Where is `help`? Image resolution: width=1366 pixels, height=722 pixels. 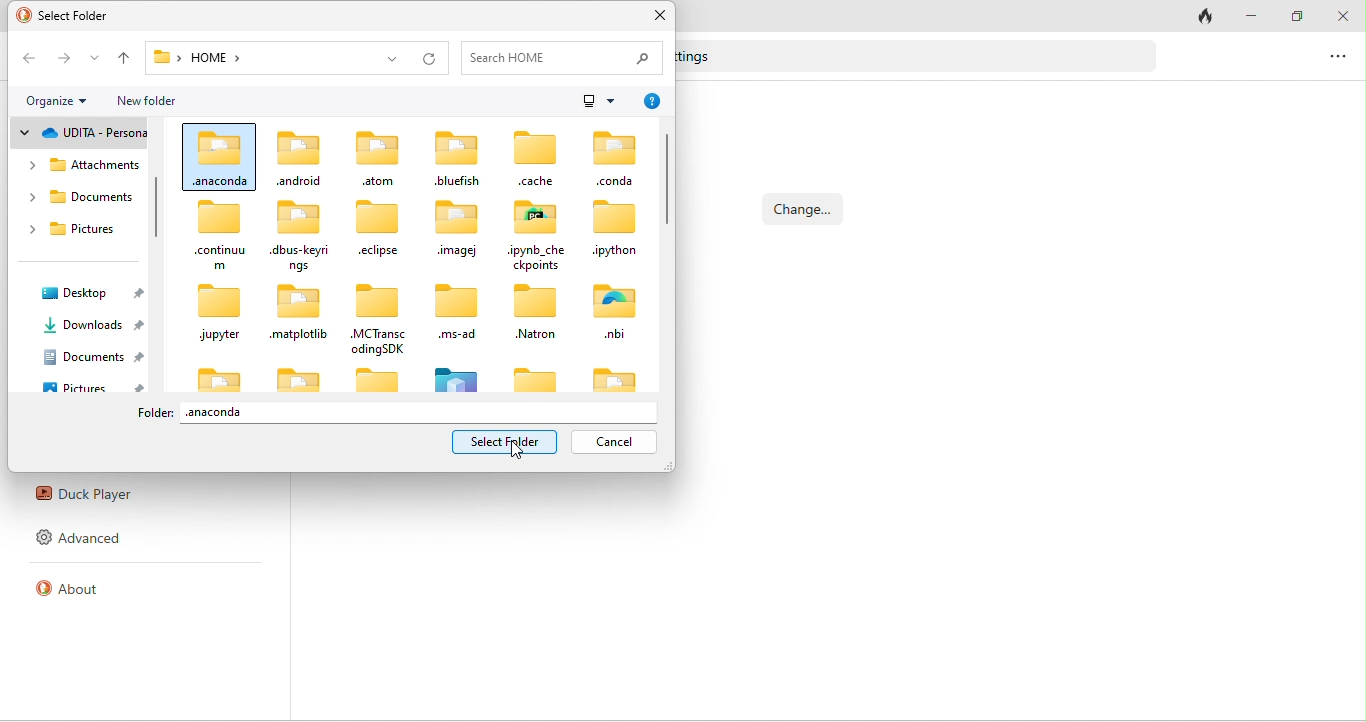
help is located at coordinates (651, 102).